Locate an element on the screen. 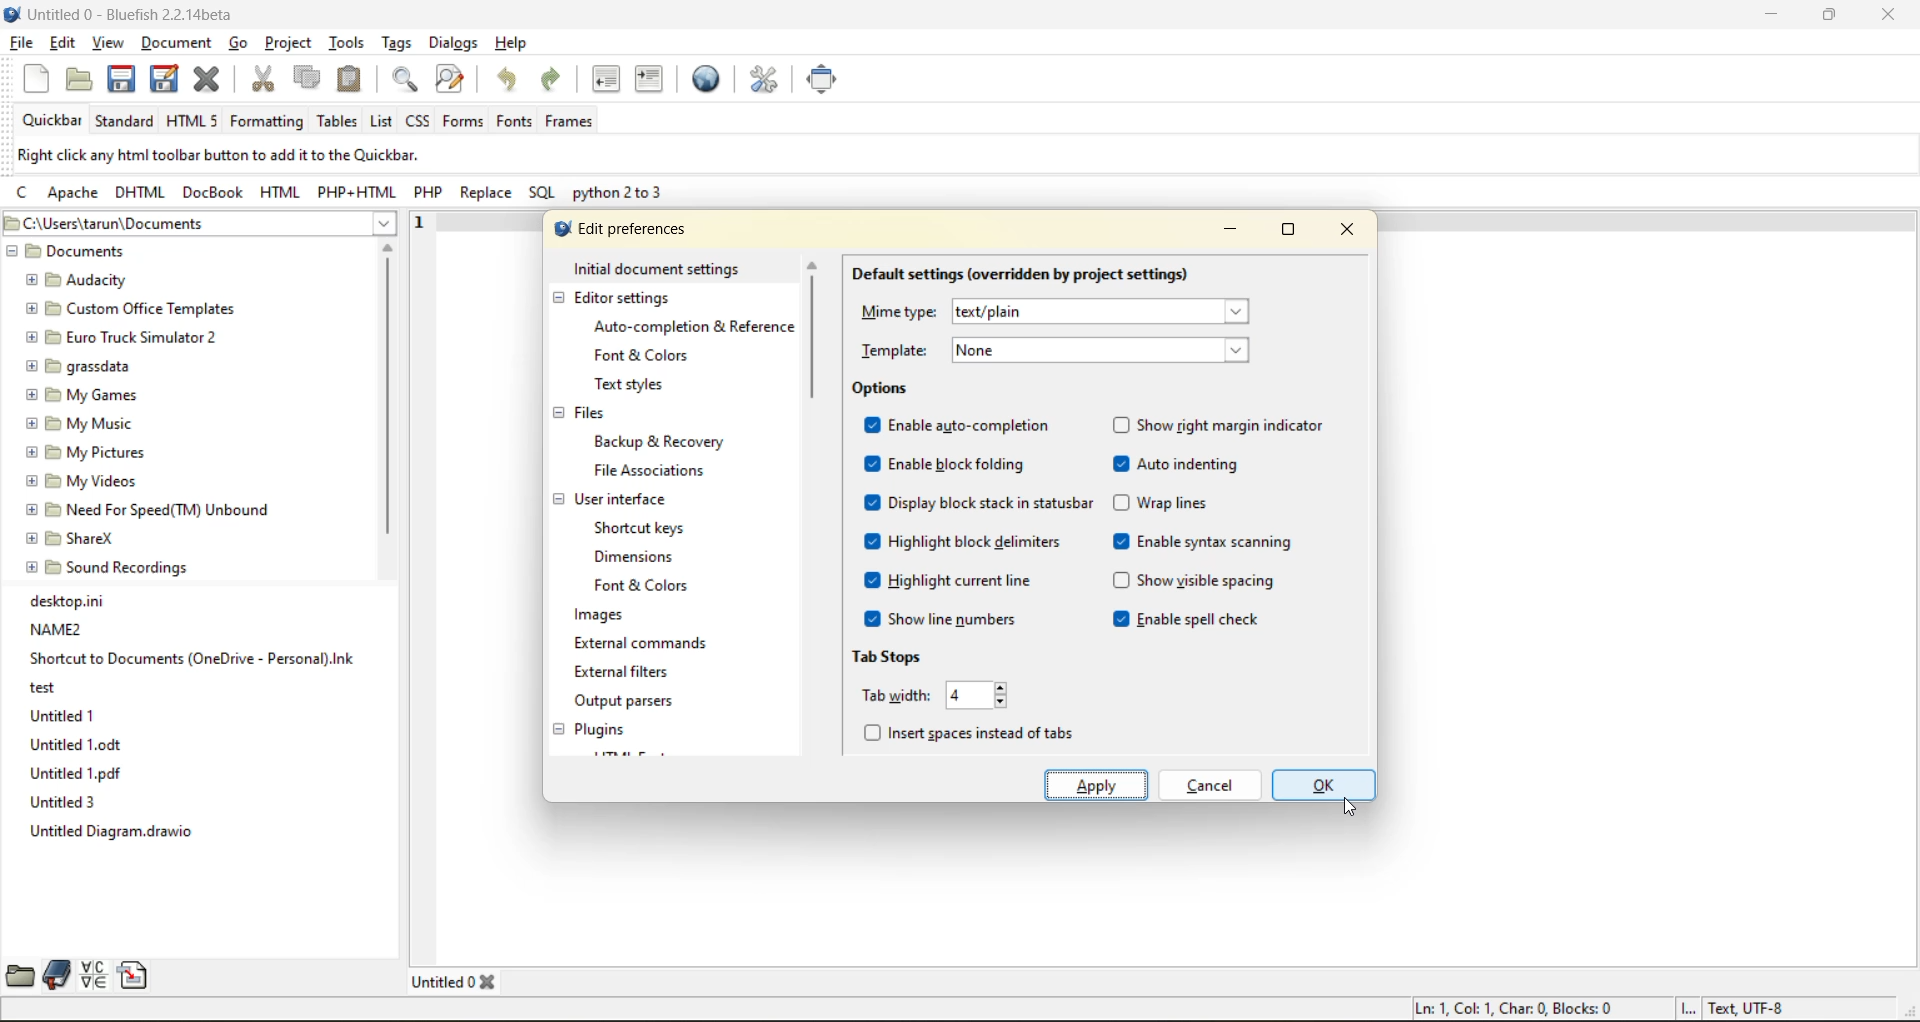 This screenshot has width=1920, height=1022. default settings is located at coordinates (1020, 274).